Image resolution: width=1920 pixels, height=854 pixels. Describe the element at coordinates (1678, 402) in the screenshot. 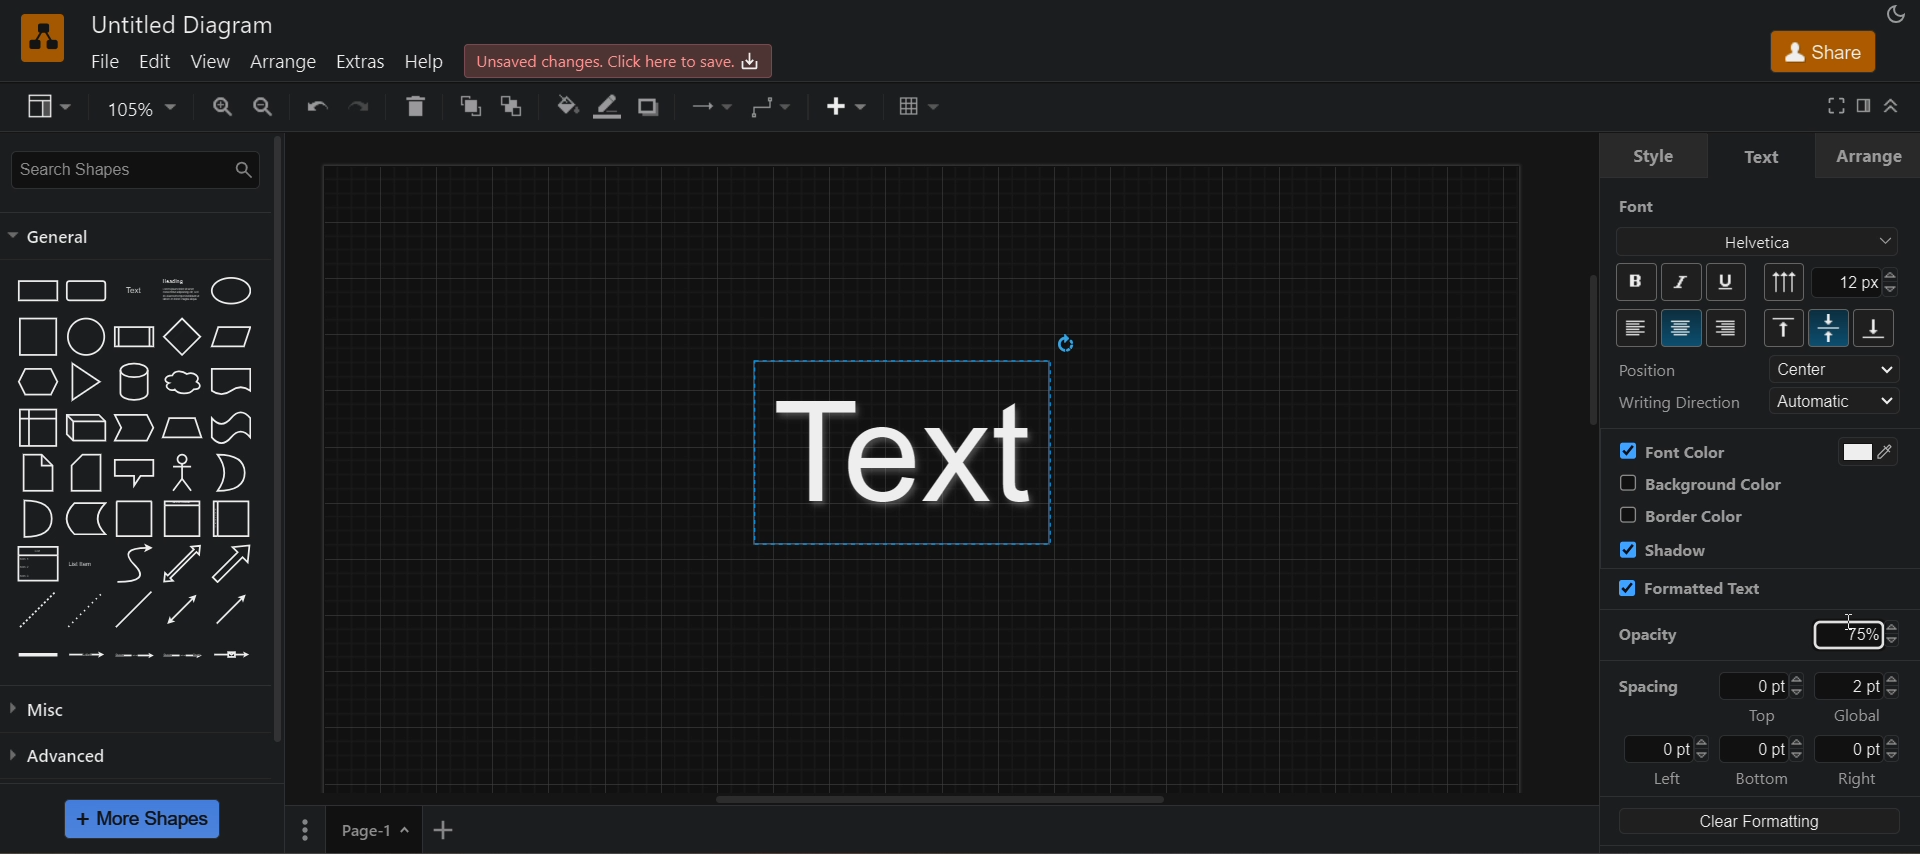

I see `writing direction` at that location.